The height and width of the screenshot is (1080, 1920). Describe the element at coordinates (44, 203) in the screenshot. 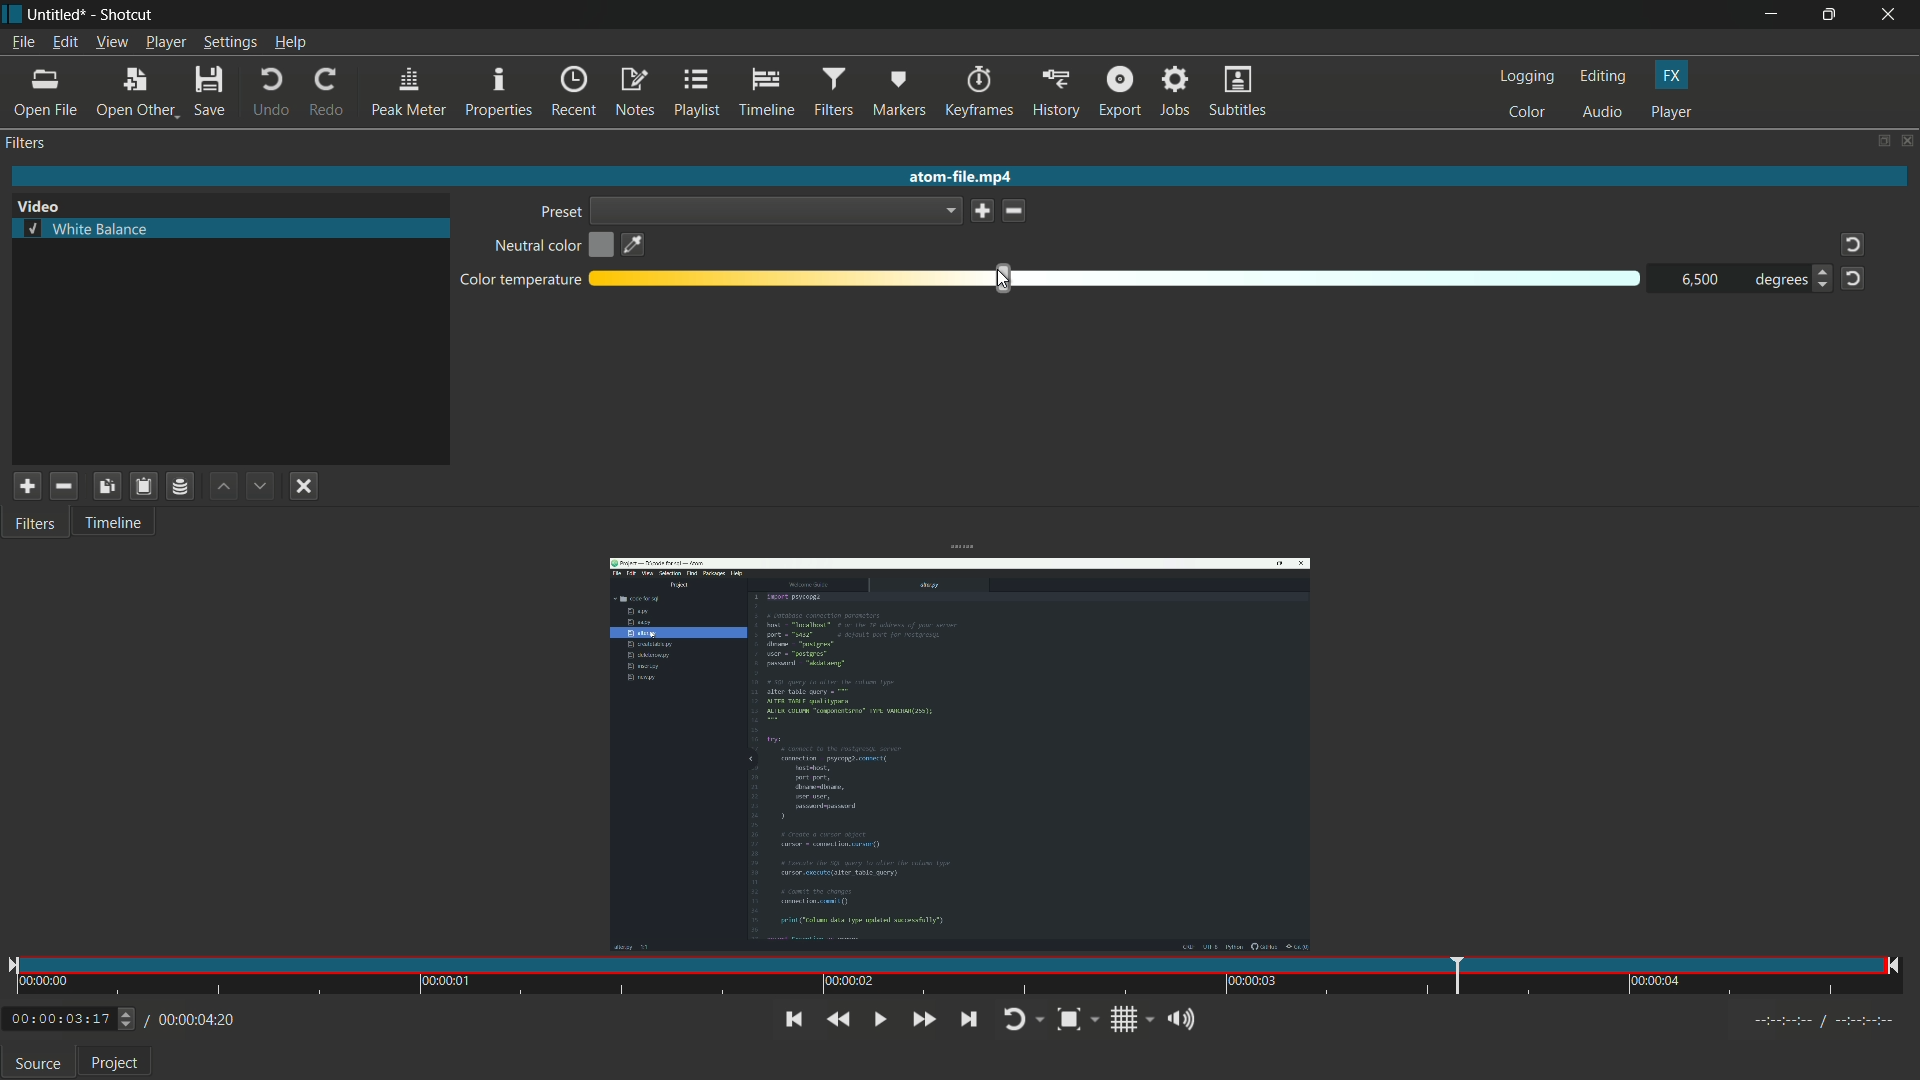

I see `Video` at that location.